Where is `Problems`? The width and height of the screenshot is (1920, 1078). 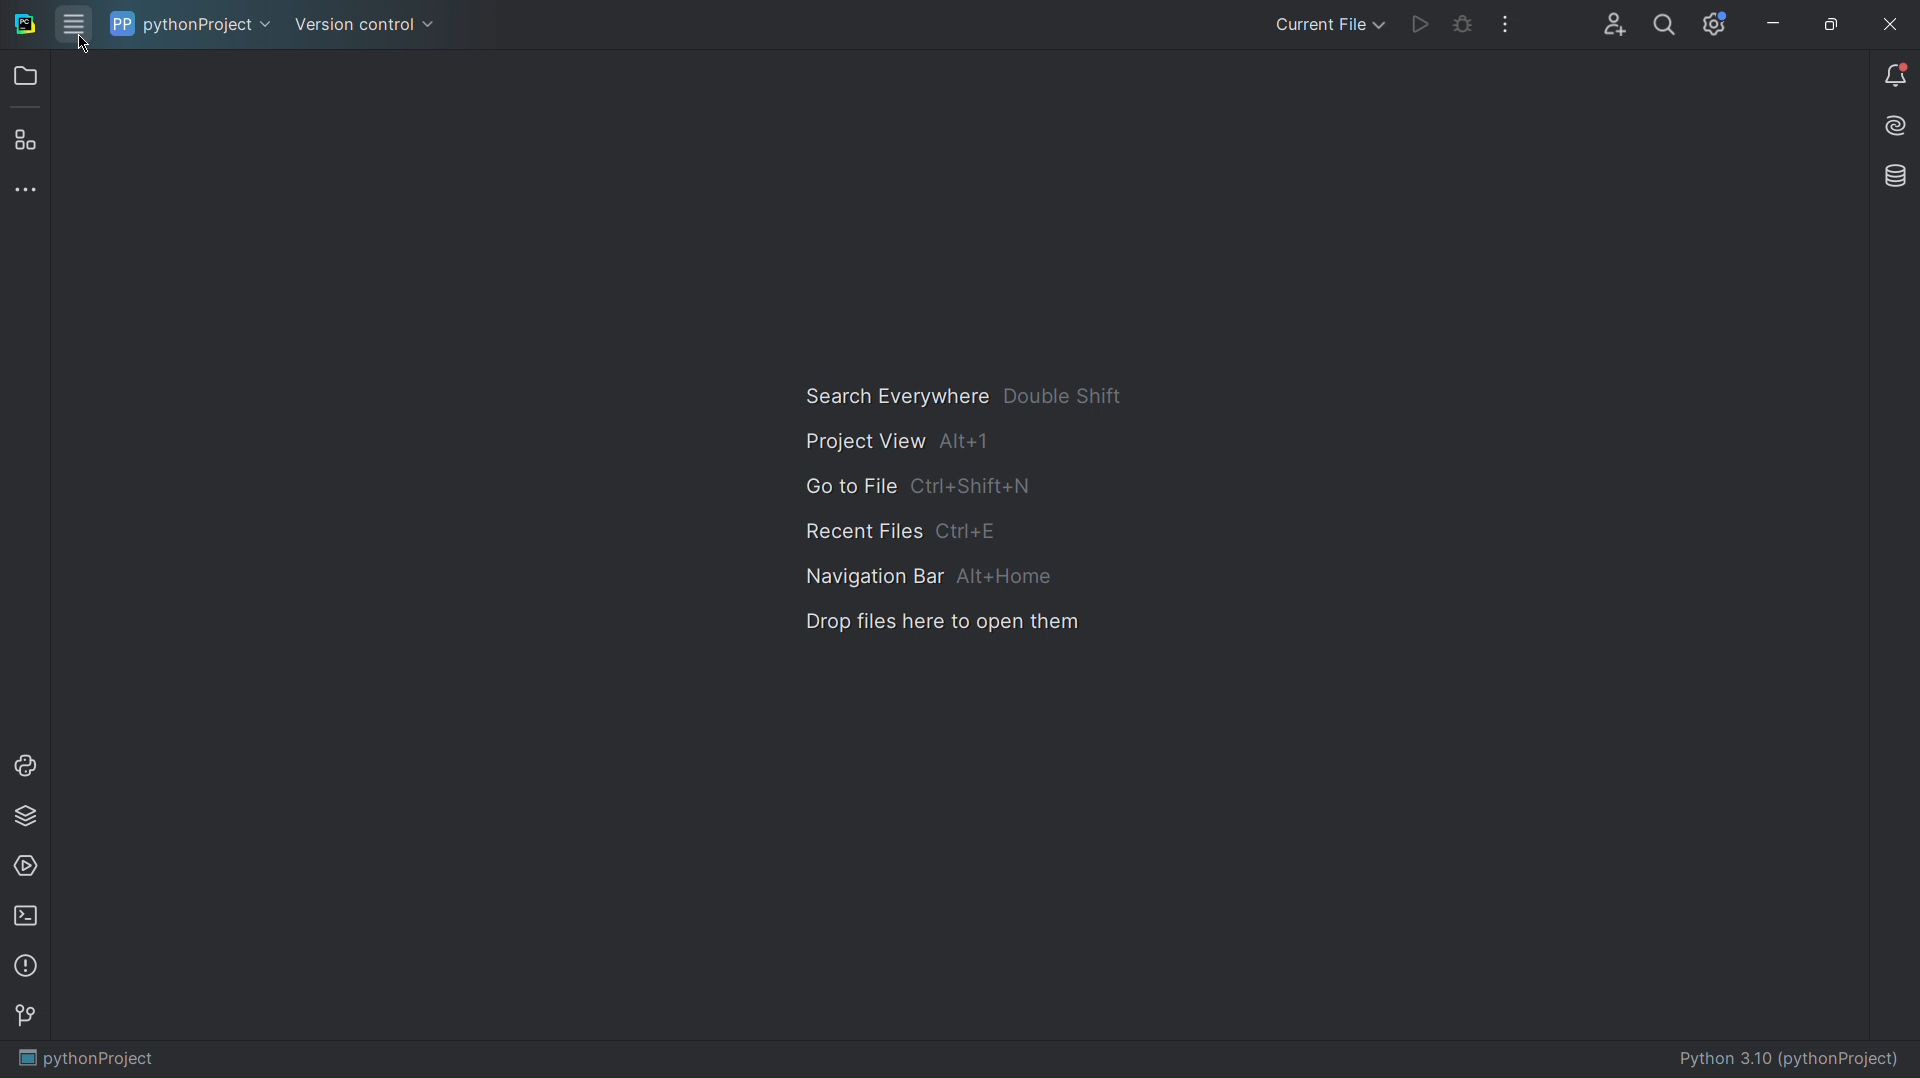 Problems is located at coordinates (28, 968).